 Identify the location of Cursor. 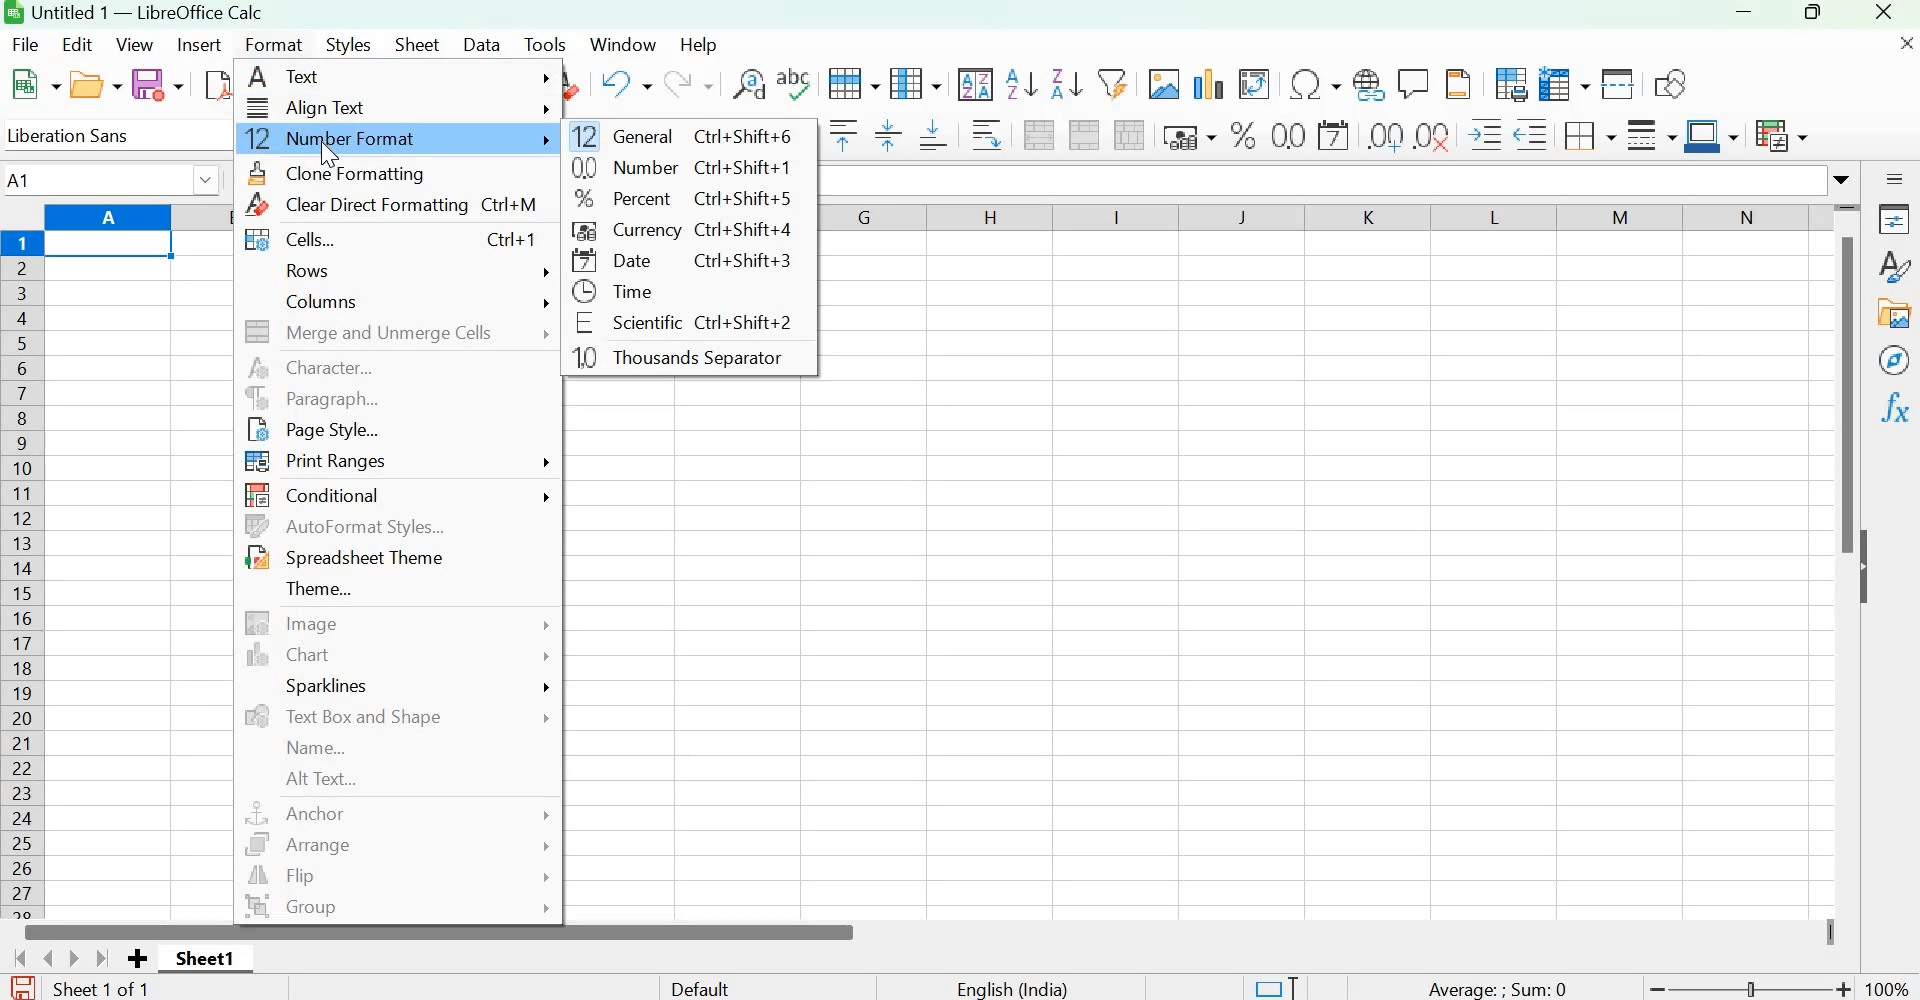
(329, 155).